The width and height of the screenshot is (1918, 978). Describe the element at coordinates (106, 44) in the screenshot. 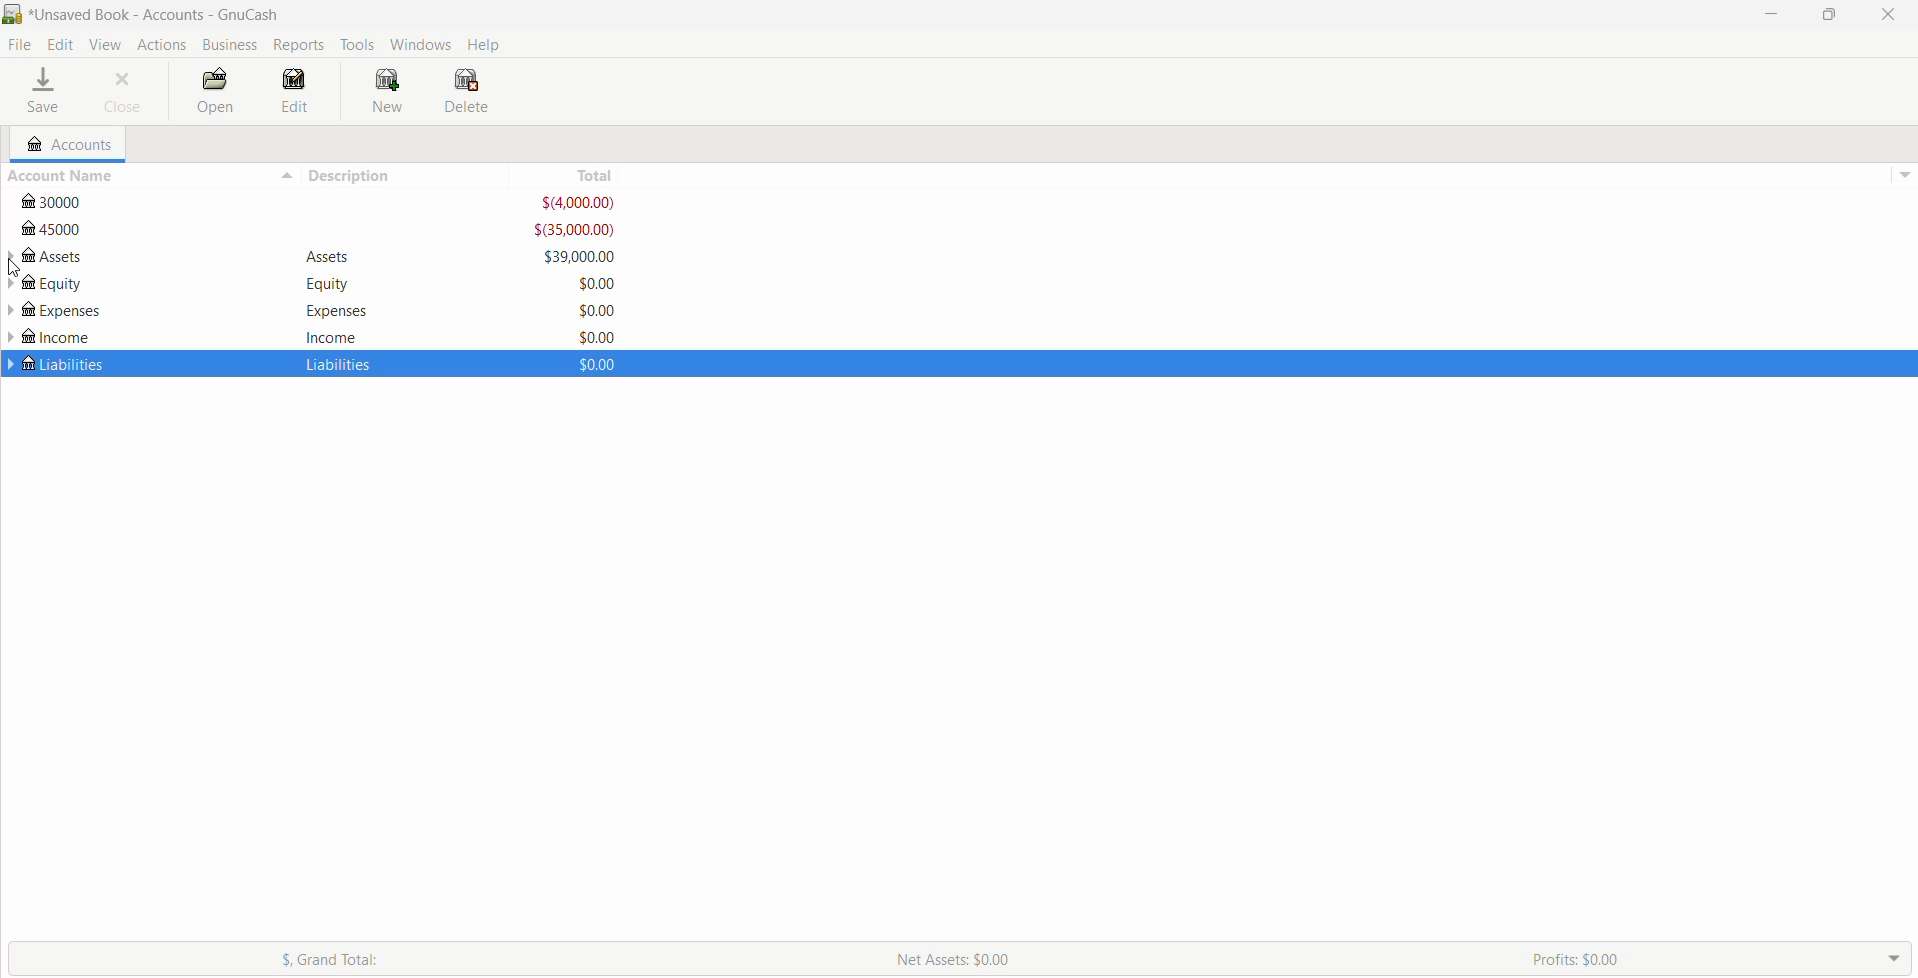

I see `View` at that location.